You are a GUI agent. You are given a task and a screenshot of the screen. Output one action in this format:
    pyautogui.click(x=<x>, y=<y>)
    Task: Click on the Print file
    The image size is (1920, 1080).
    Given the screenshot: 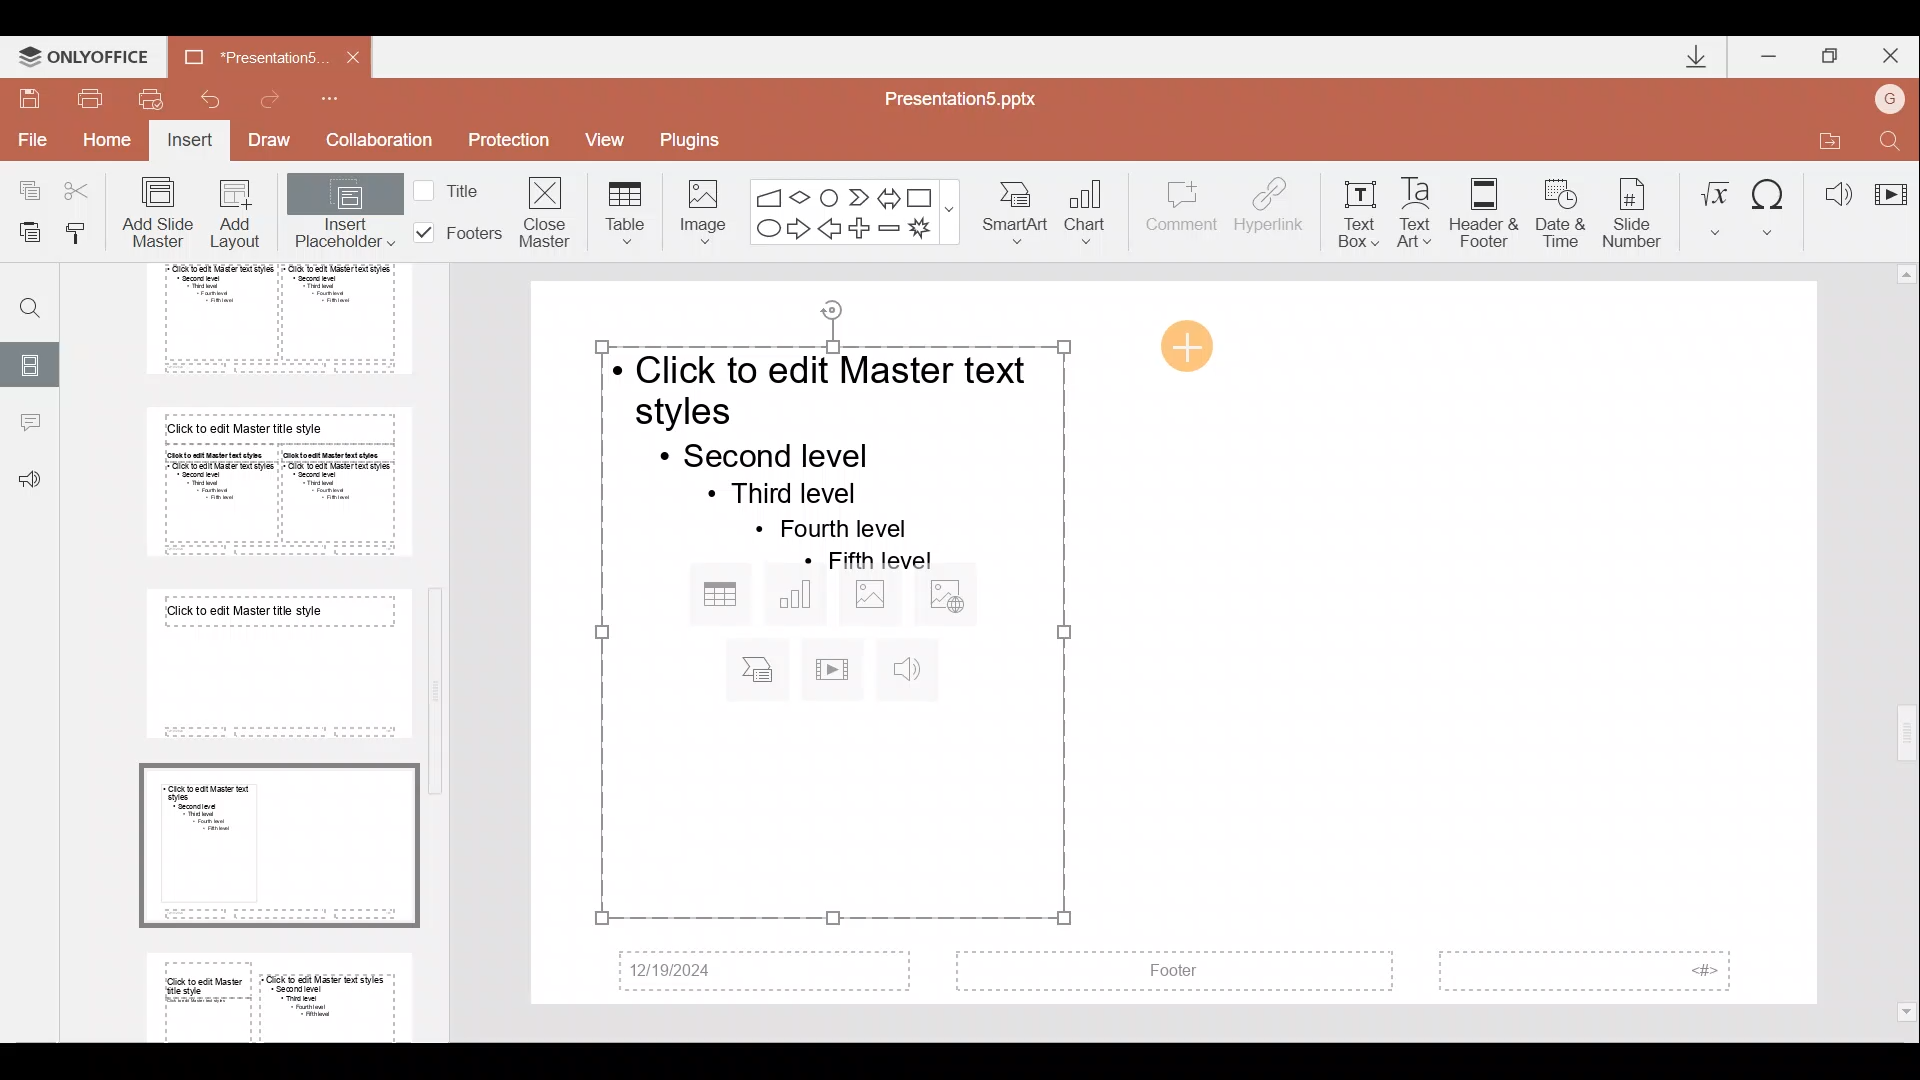 What is the action you would take?
    pyautogui.click(x=91, y=97)
    